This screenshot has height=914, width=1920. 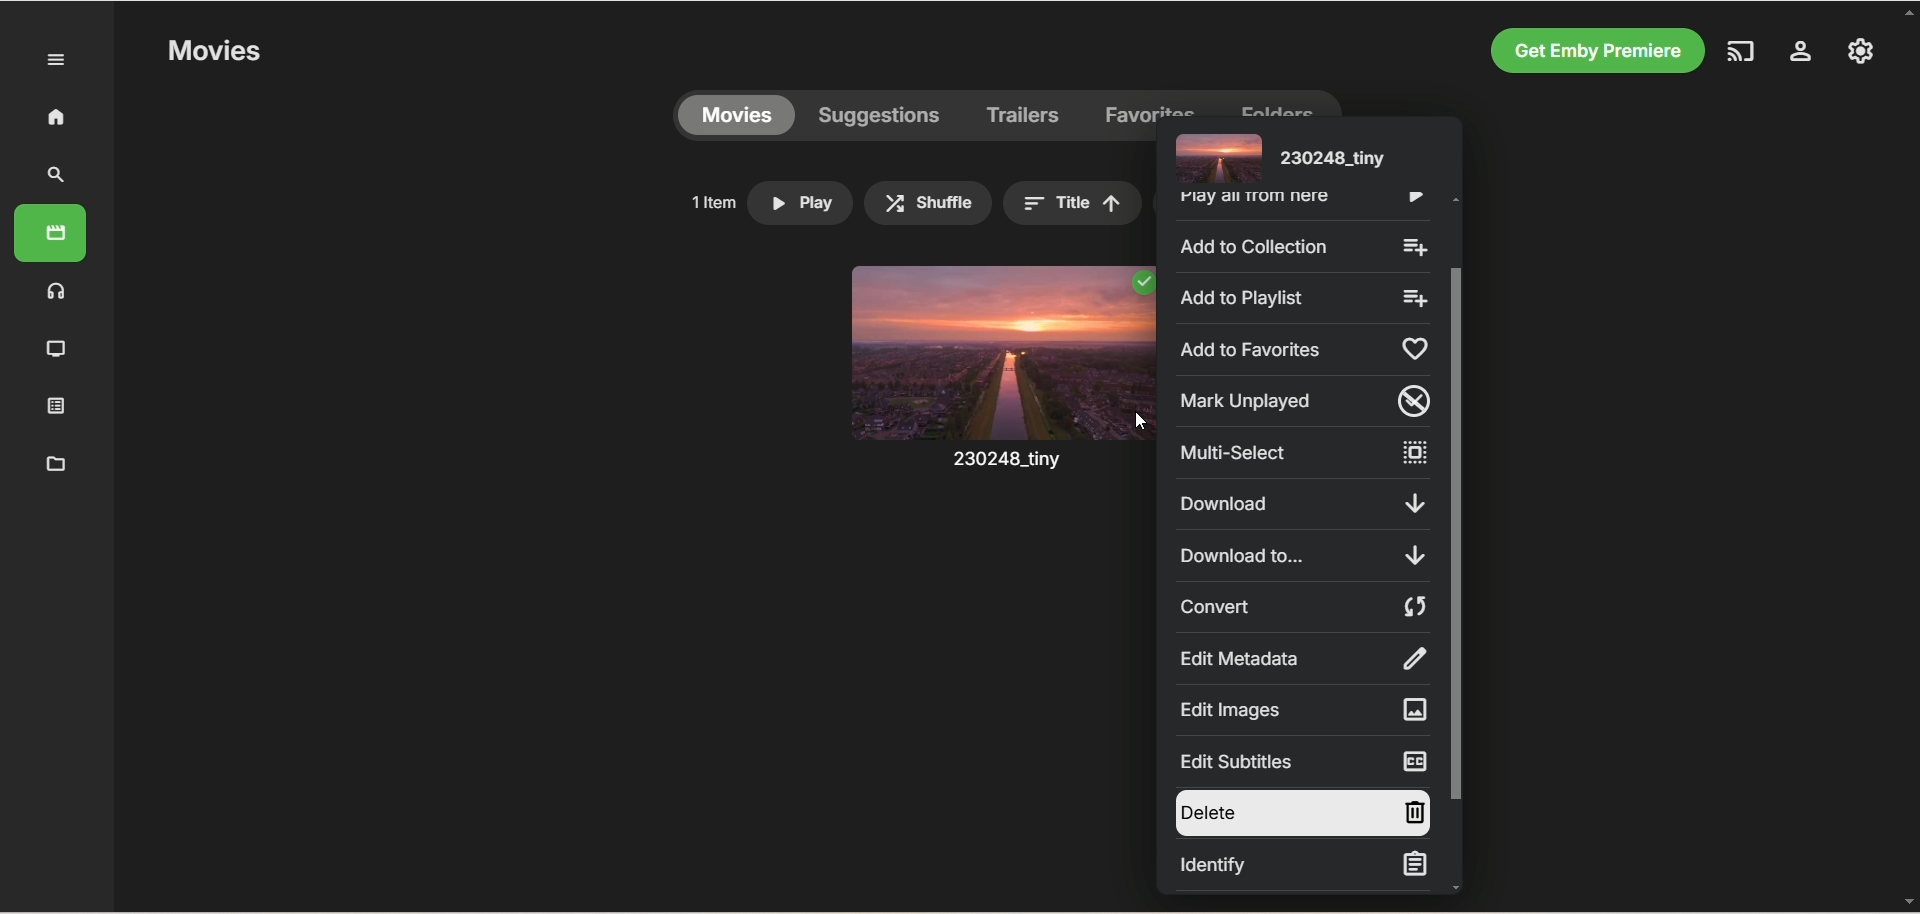 What do you see at coordinates (1299, 296) in the screenshot?
I see `add to playlist` at bounding box center [1299, 296].